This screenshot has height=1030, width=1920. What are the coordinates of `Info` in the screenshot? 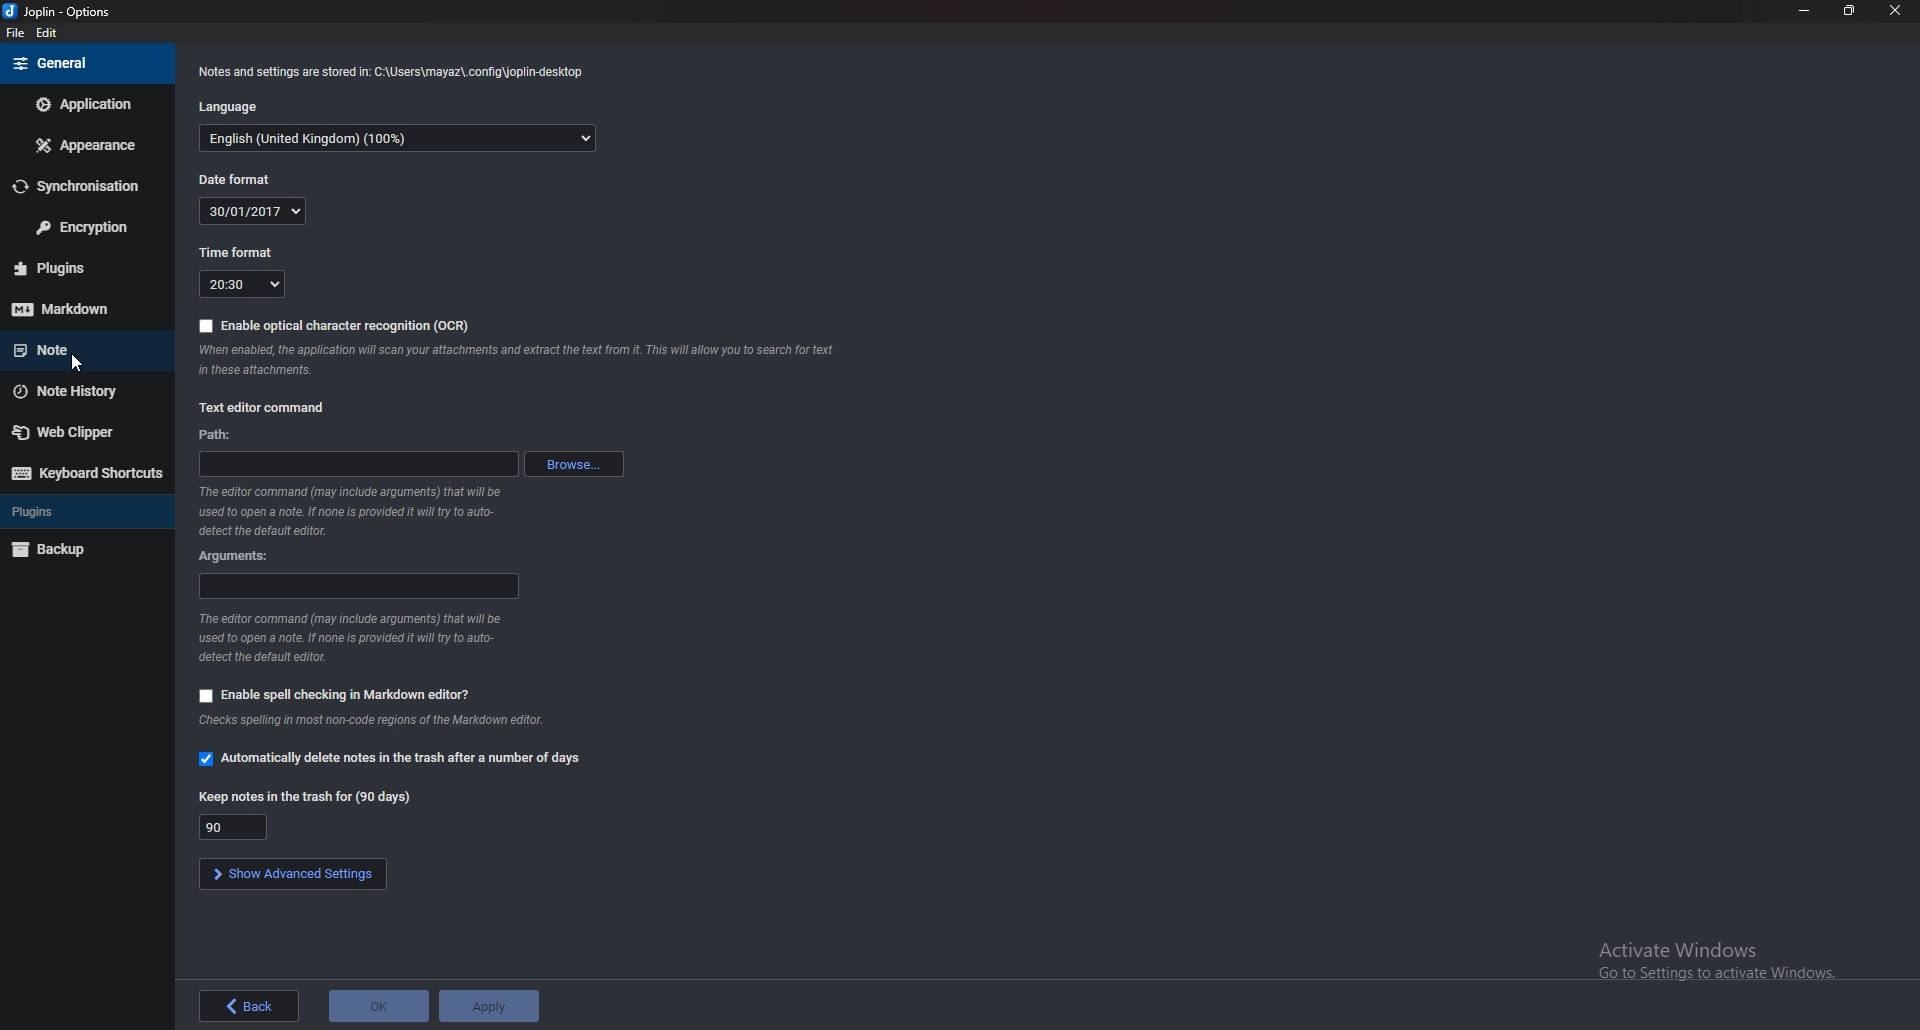 It's located at (392, 72).